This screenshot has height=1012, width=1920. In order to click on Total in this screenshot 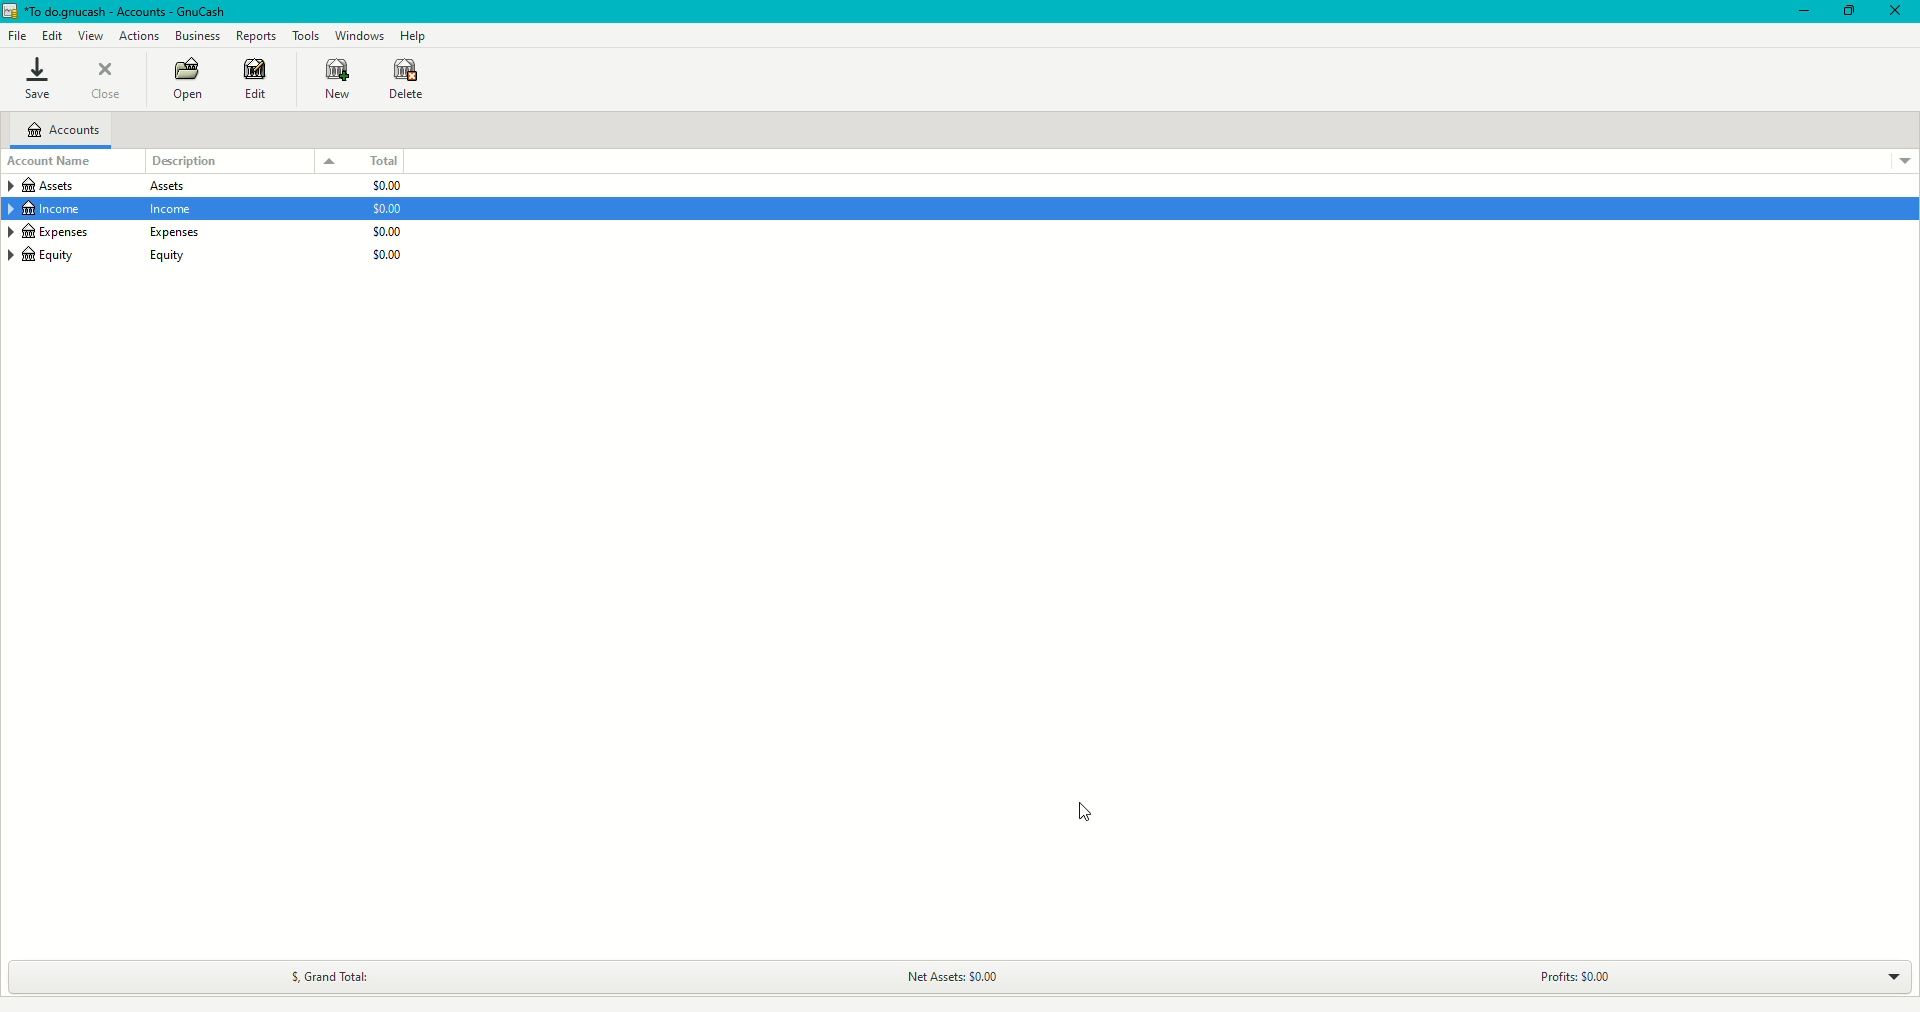, I will do `click(378, 160)`.